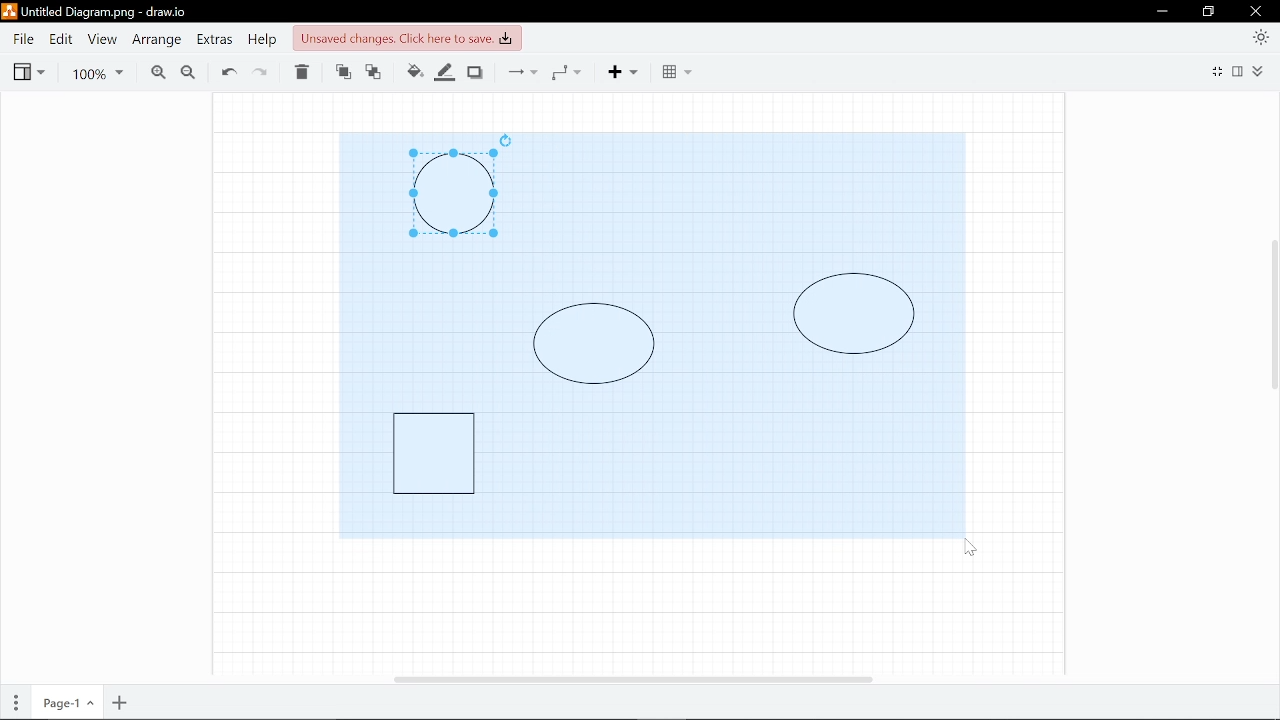  What do you see at coordinates (634, 679) in the screenshot?
I see `Horizontal scrollbar` at bounding box center [634, 679].